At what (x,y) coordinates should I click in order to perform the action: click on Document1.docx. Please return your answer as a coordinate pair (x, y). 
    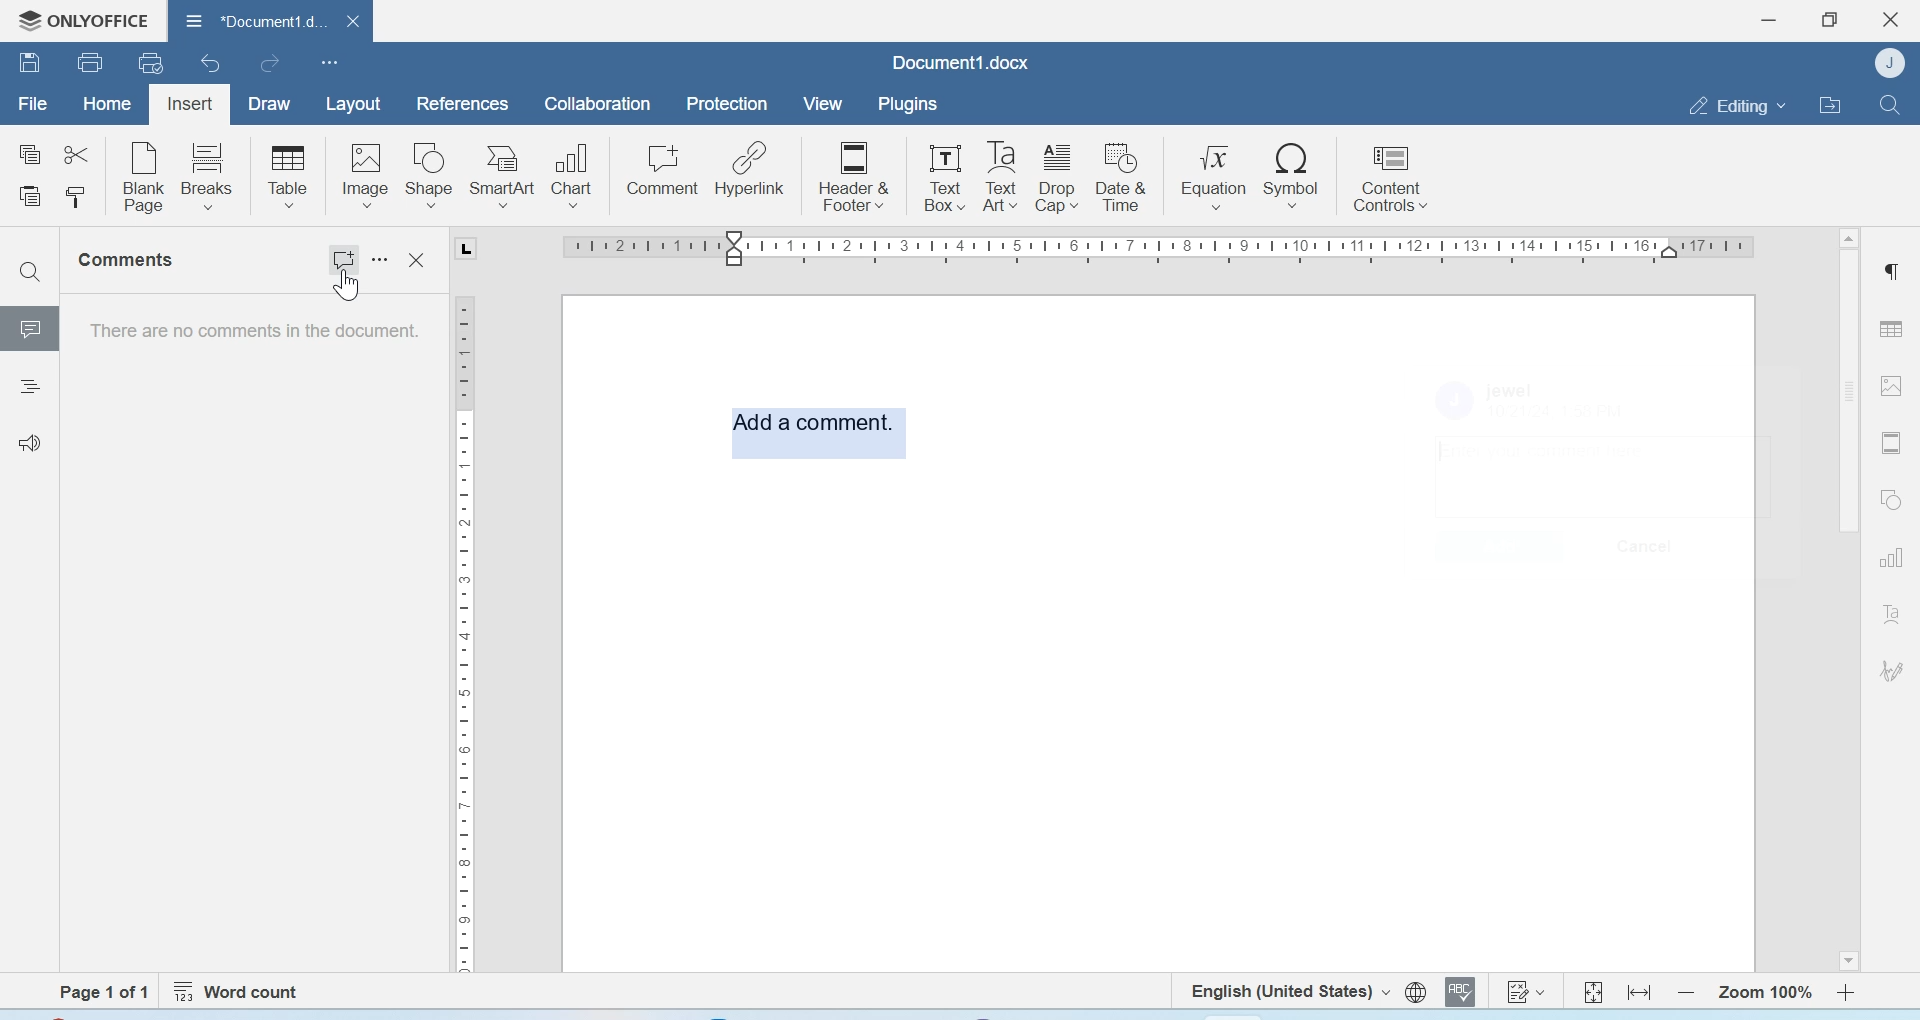
    Looking at the image, I should click on (251, 17).